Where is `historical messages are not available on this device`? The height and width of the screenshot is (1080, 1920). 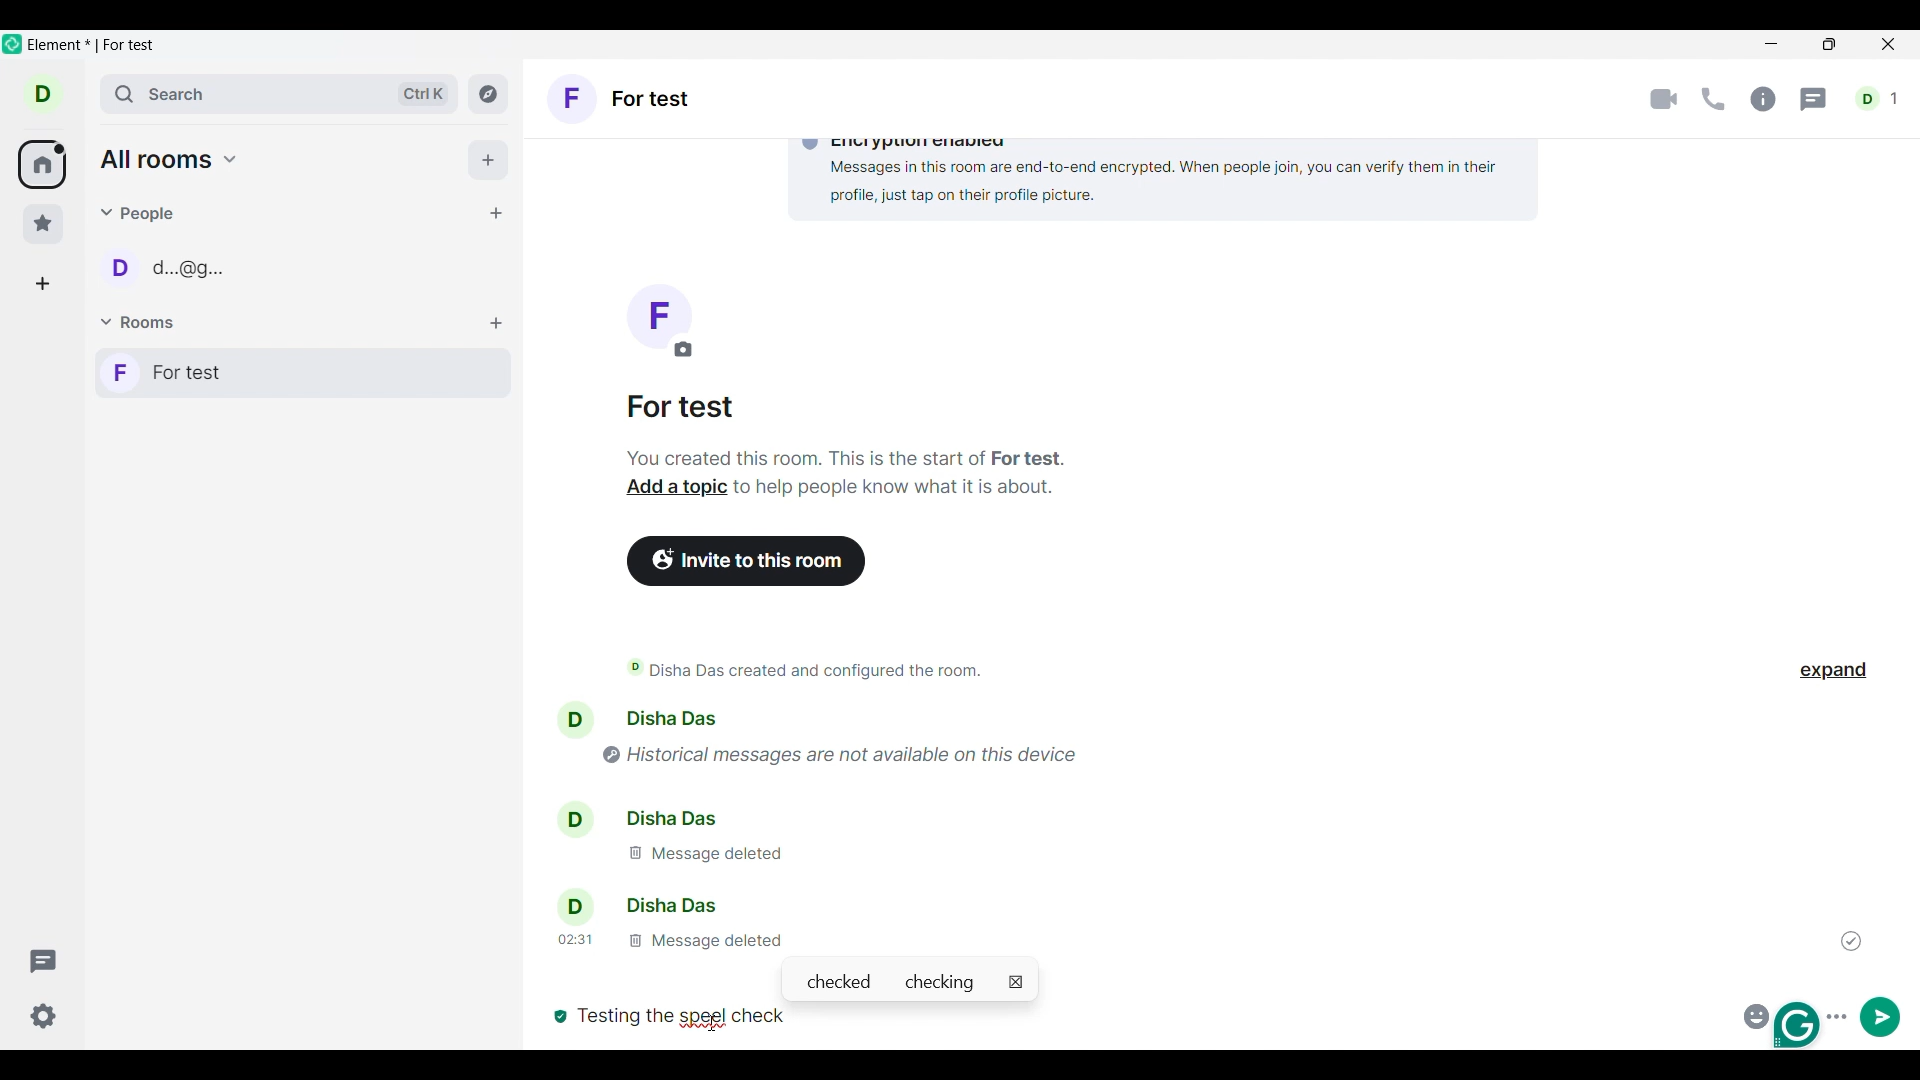 historical messages are not available on this device is located at coordinates (856, 751).